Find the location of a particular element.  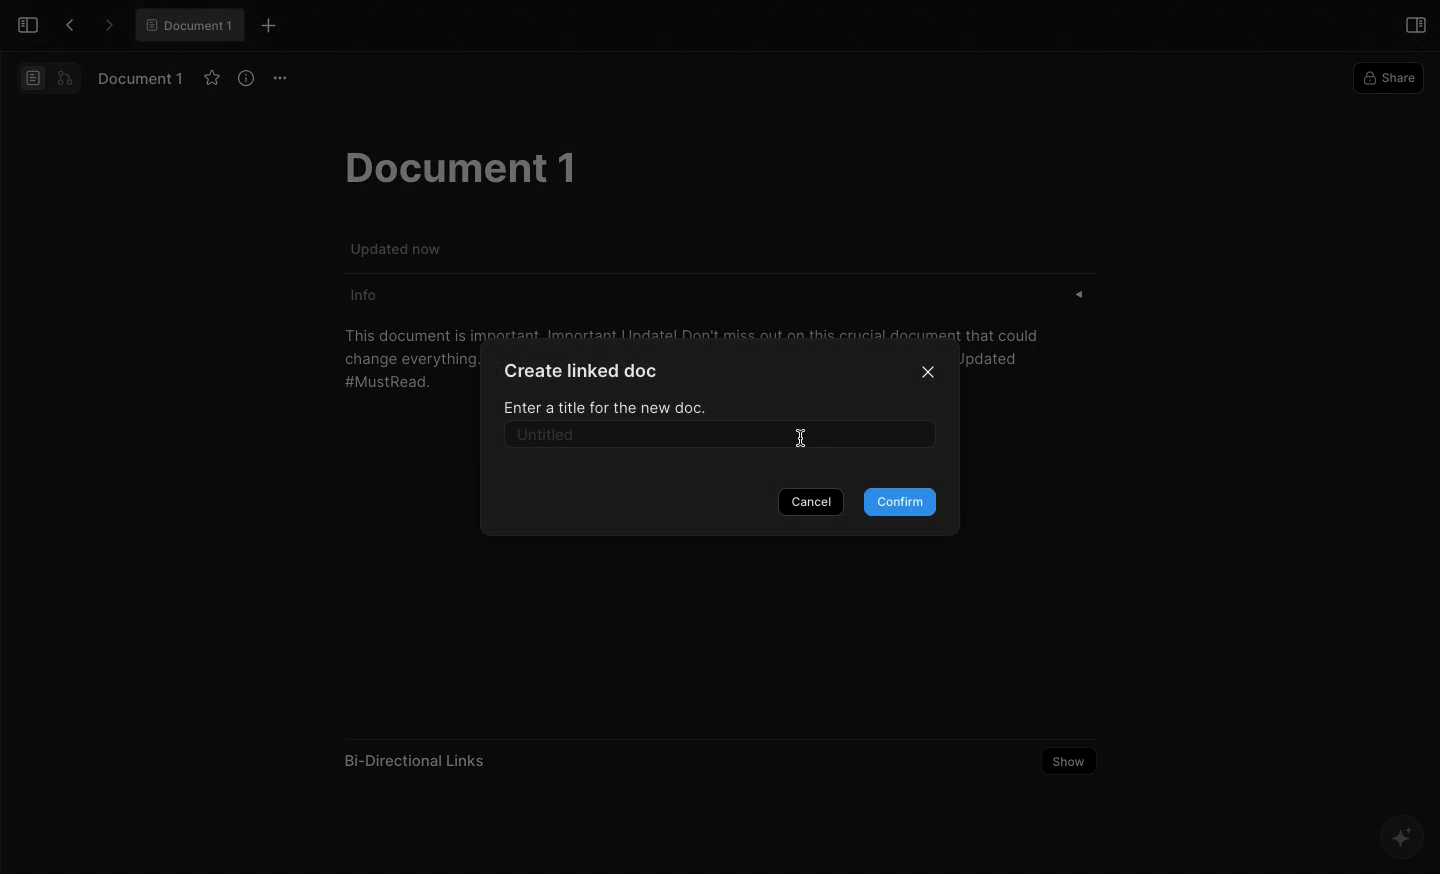

Options is located at coordinates (281, 79).